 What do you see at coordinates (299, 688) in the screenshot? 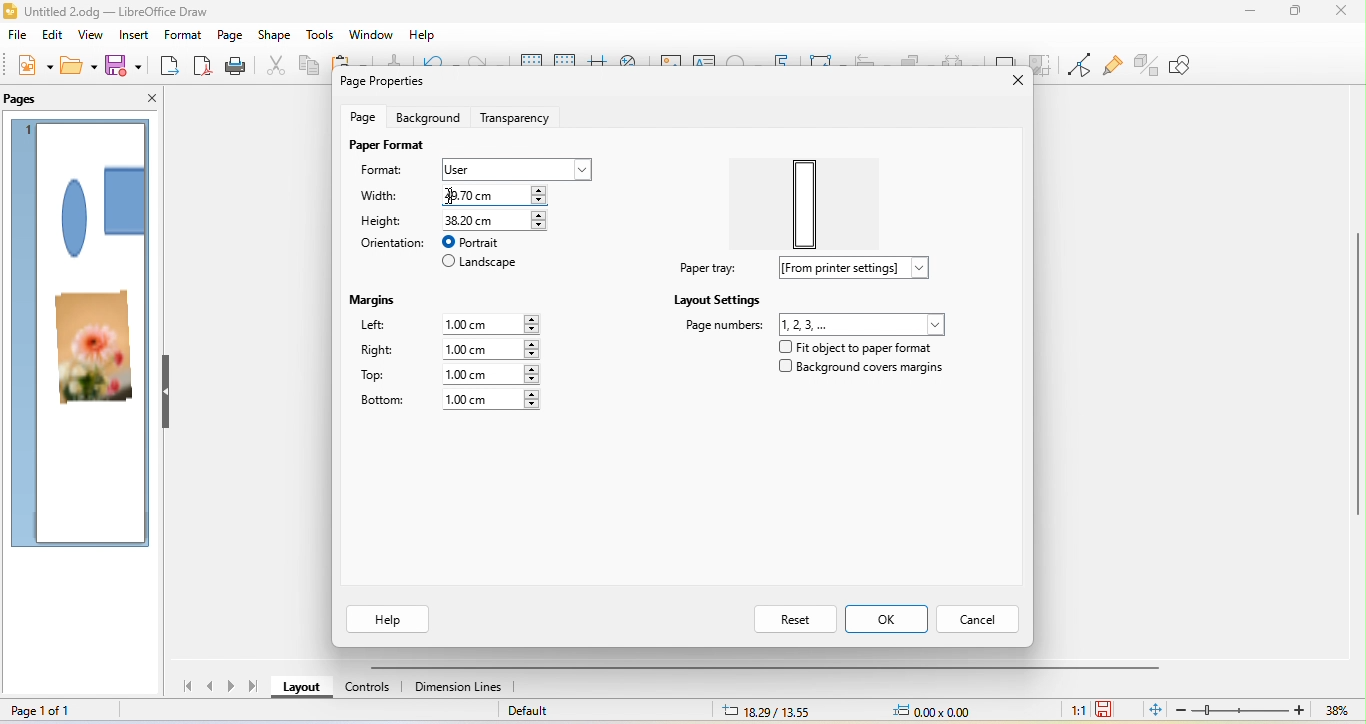
I see `layout` at bounding box center [299, 688].